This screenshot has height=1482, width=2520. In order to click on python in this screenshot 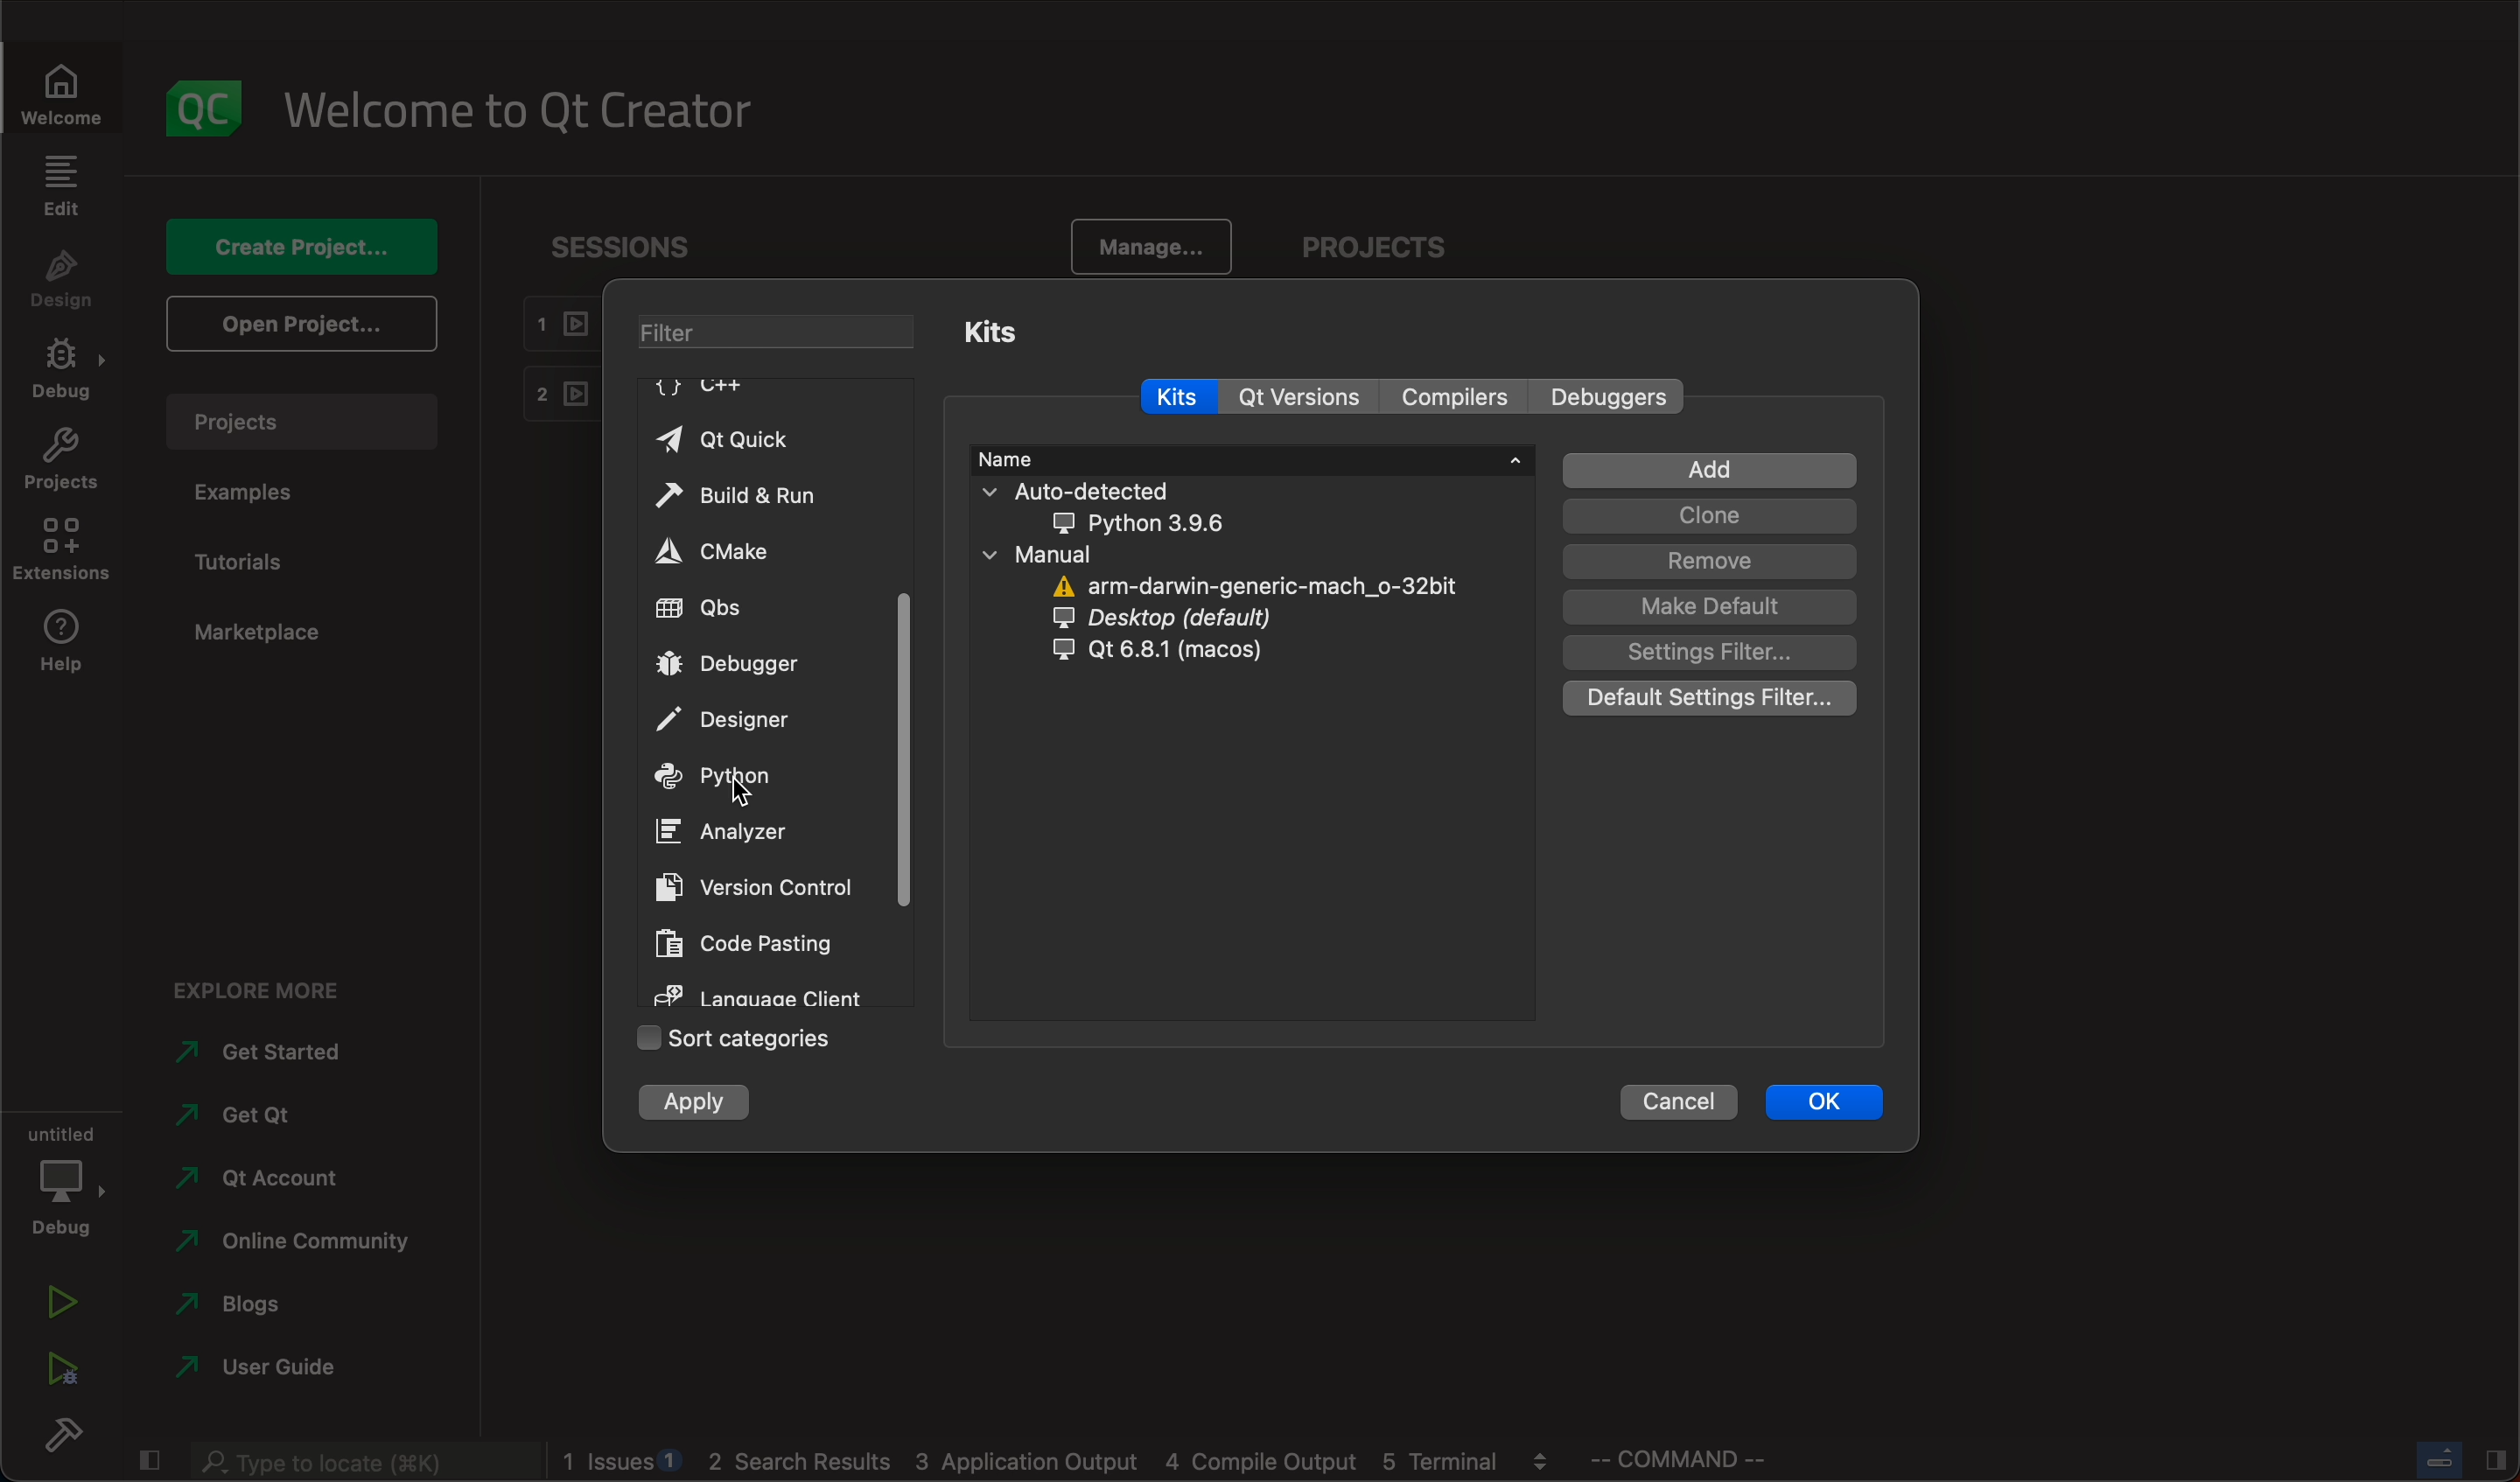, I will do `click(734, 776)`.